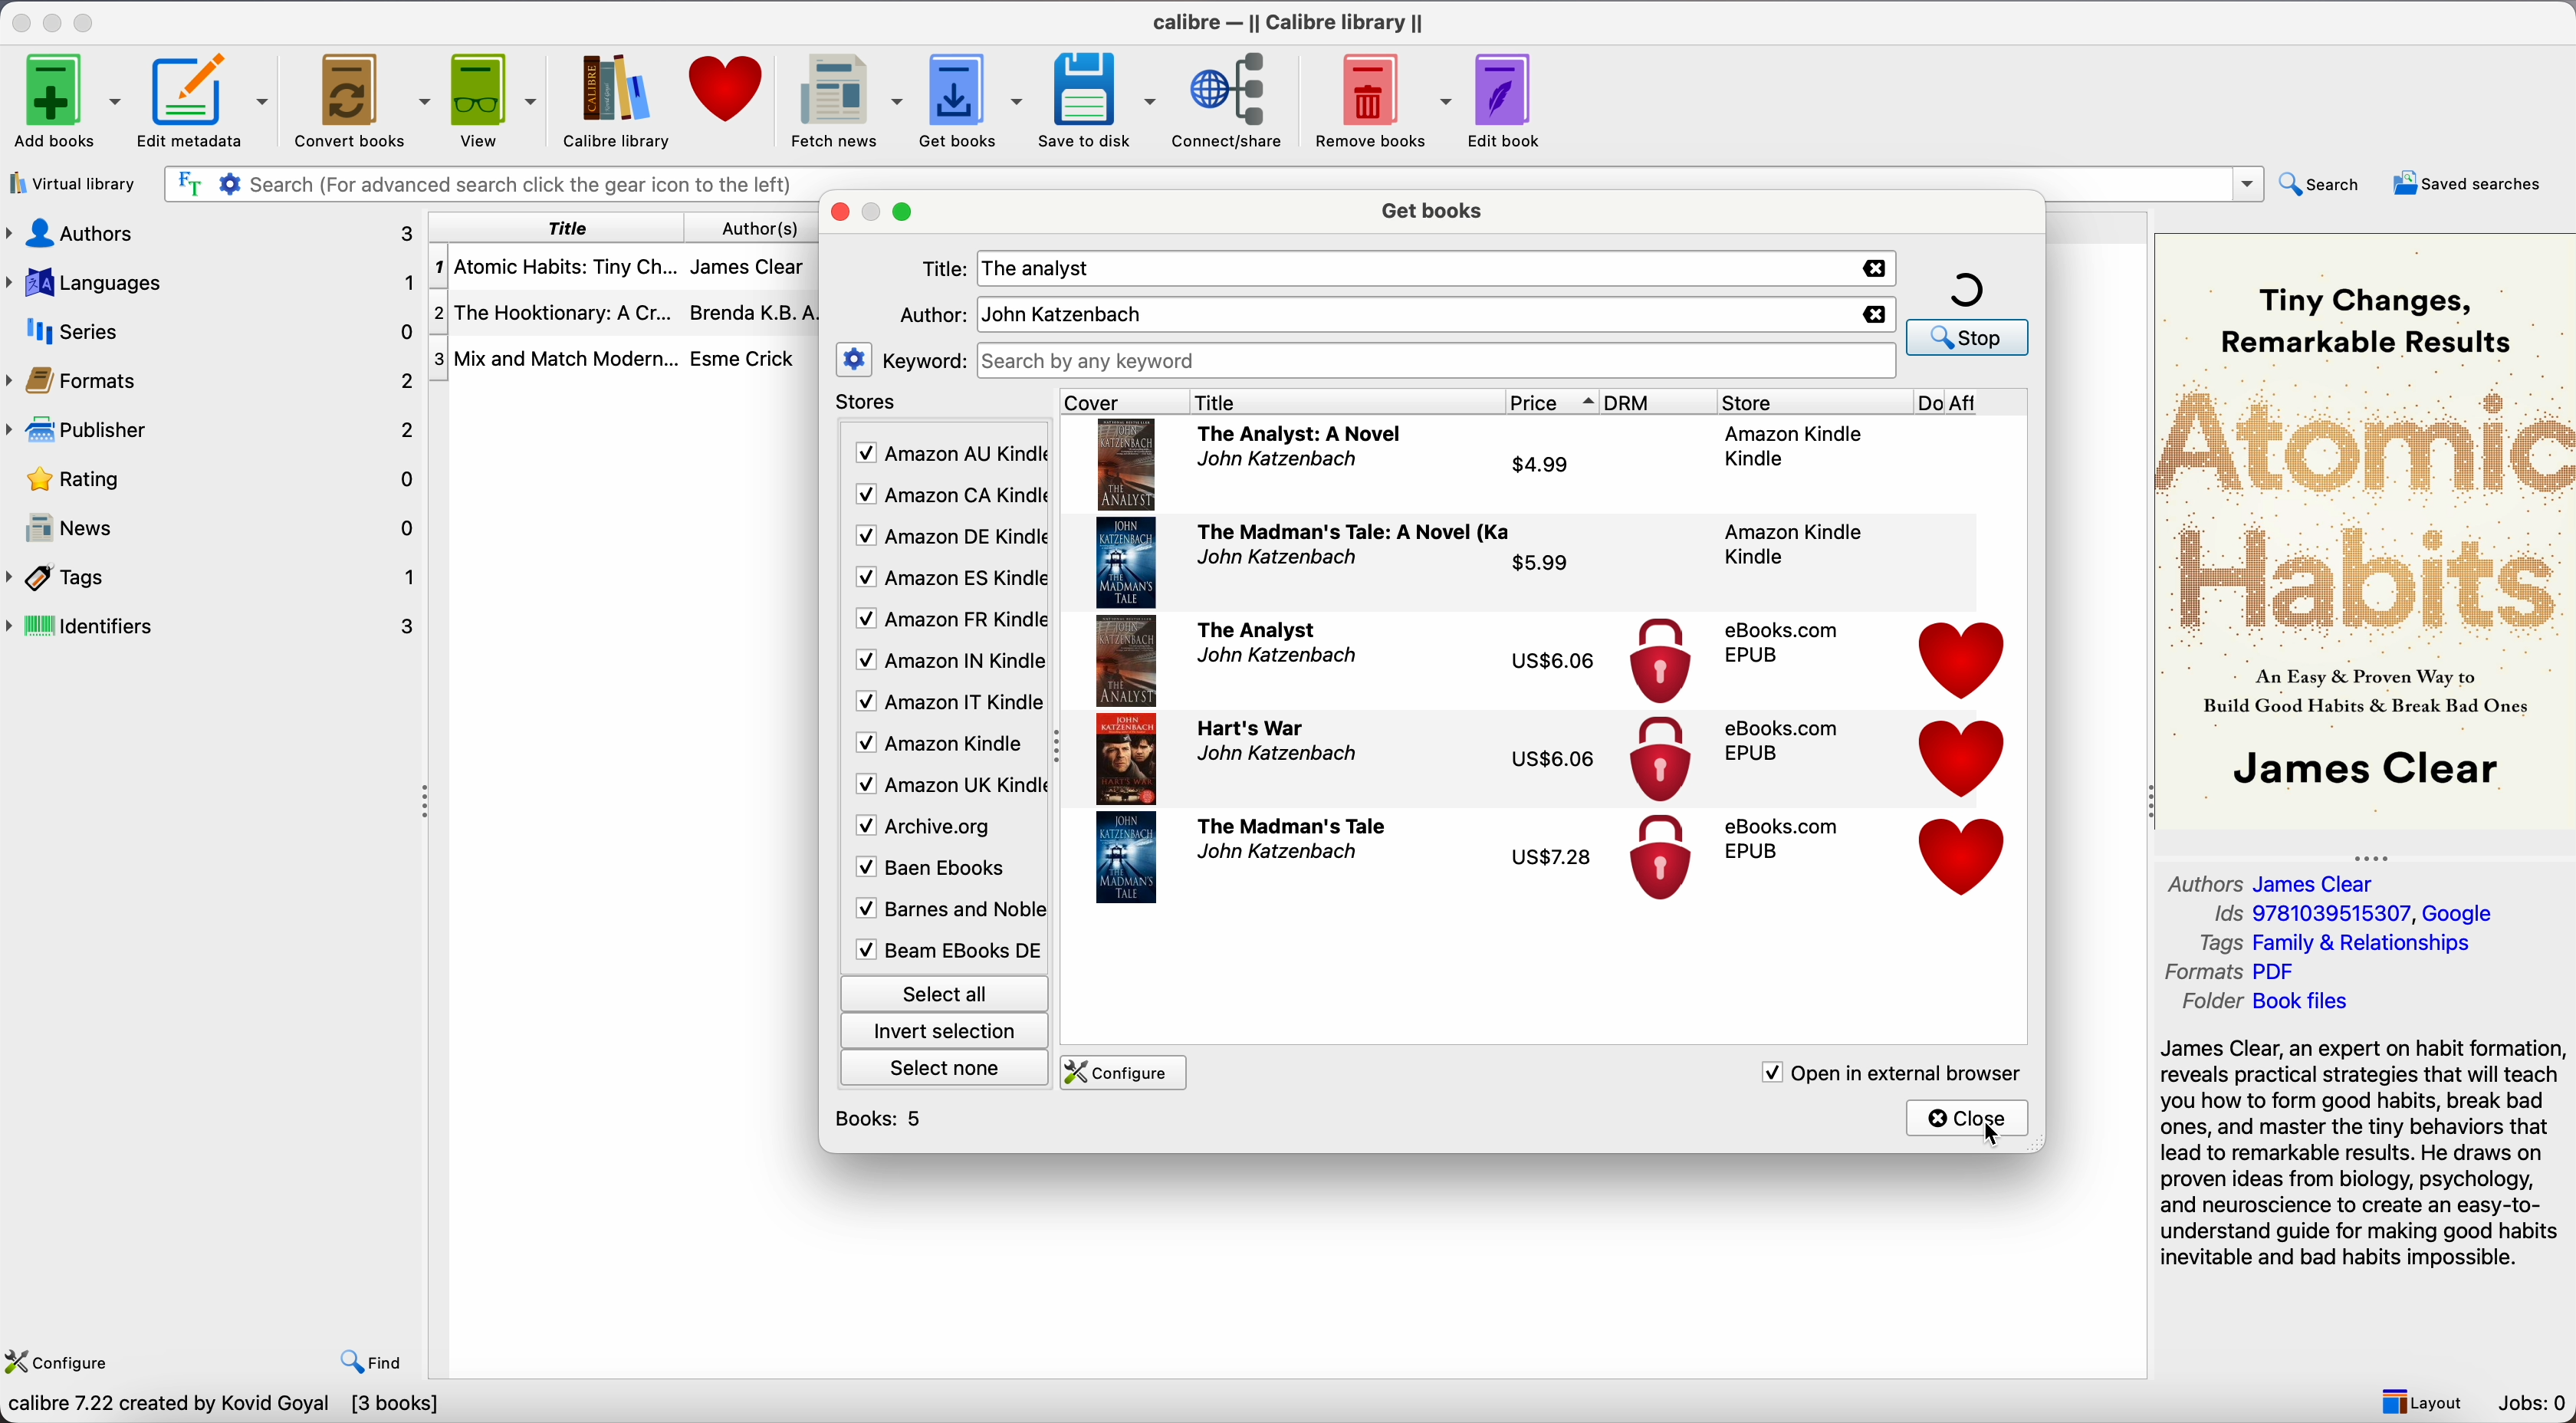  What do you see at coordinates (2275, 881) in the screenshot?
I see `Authors James Clear` at bounding box center [2275, 881].